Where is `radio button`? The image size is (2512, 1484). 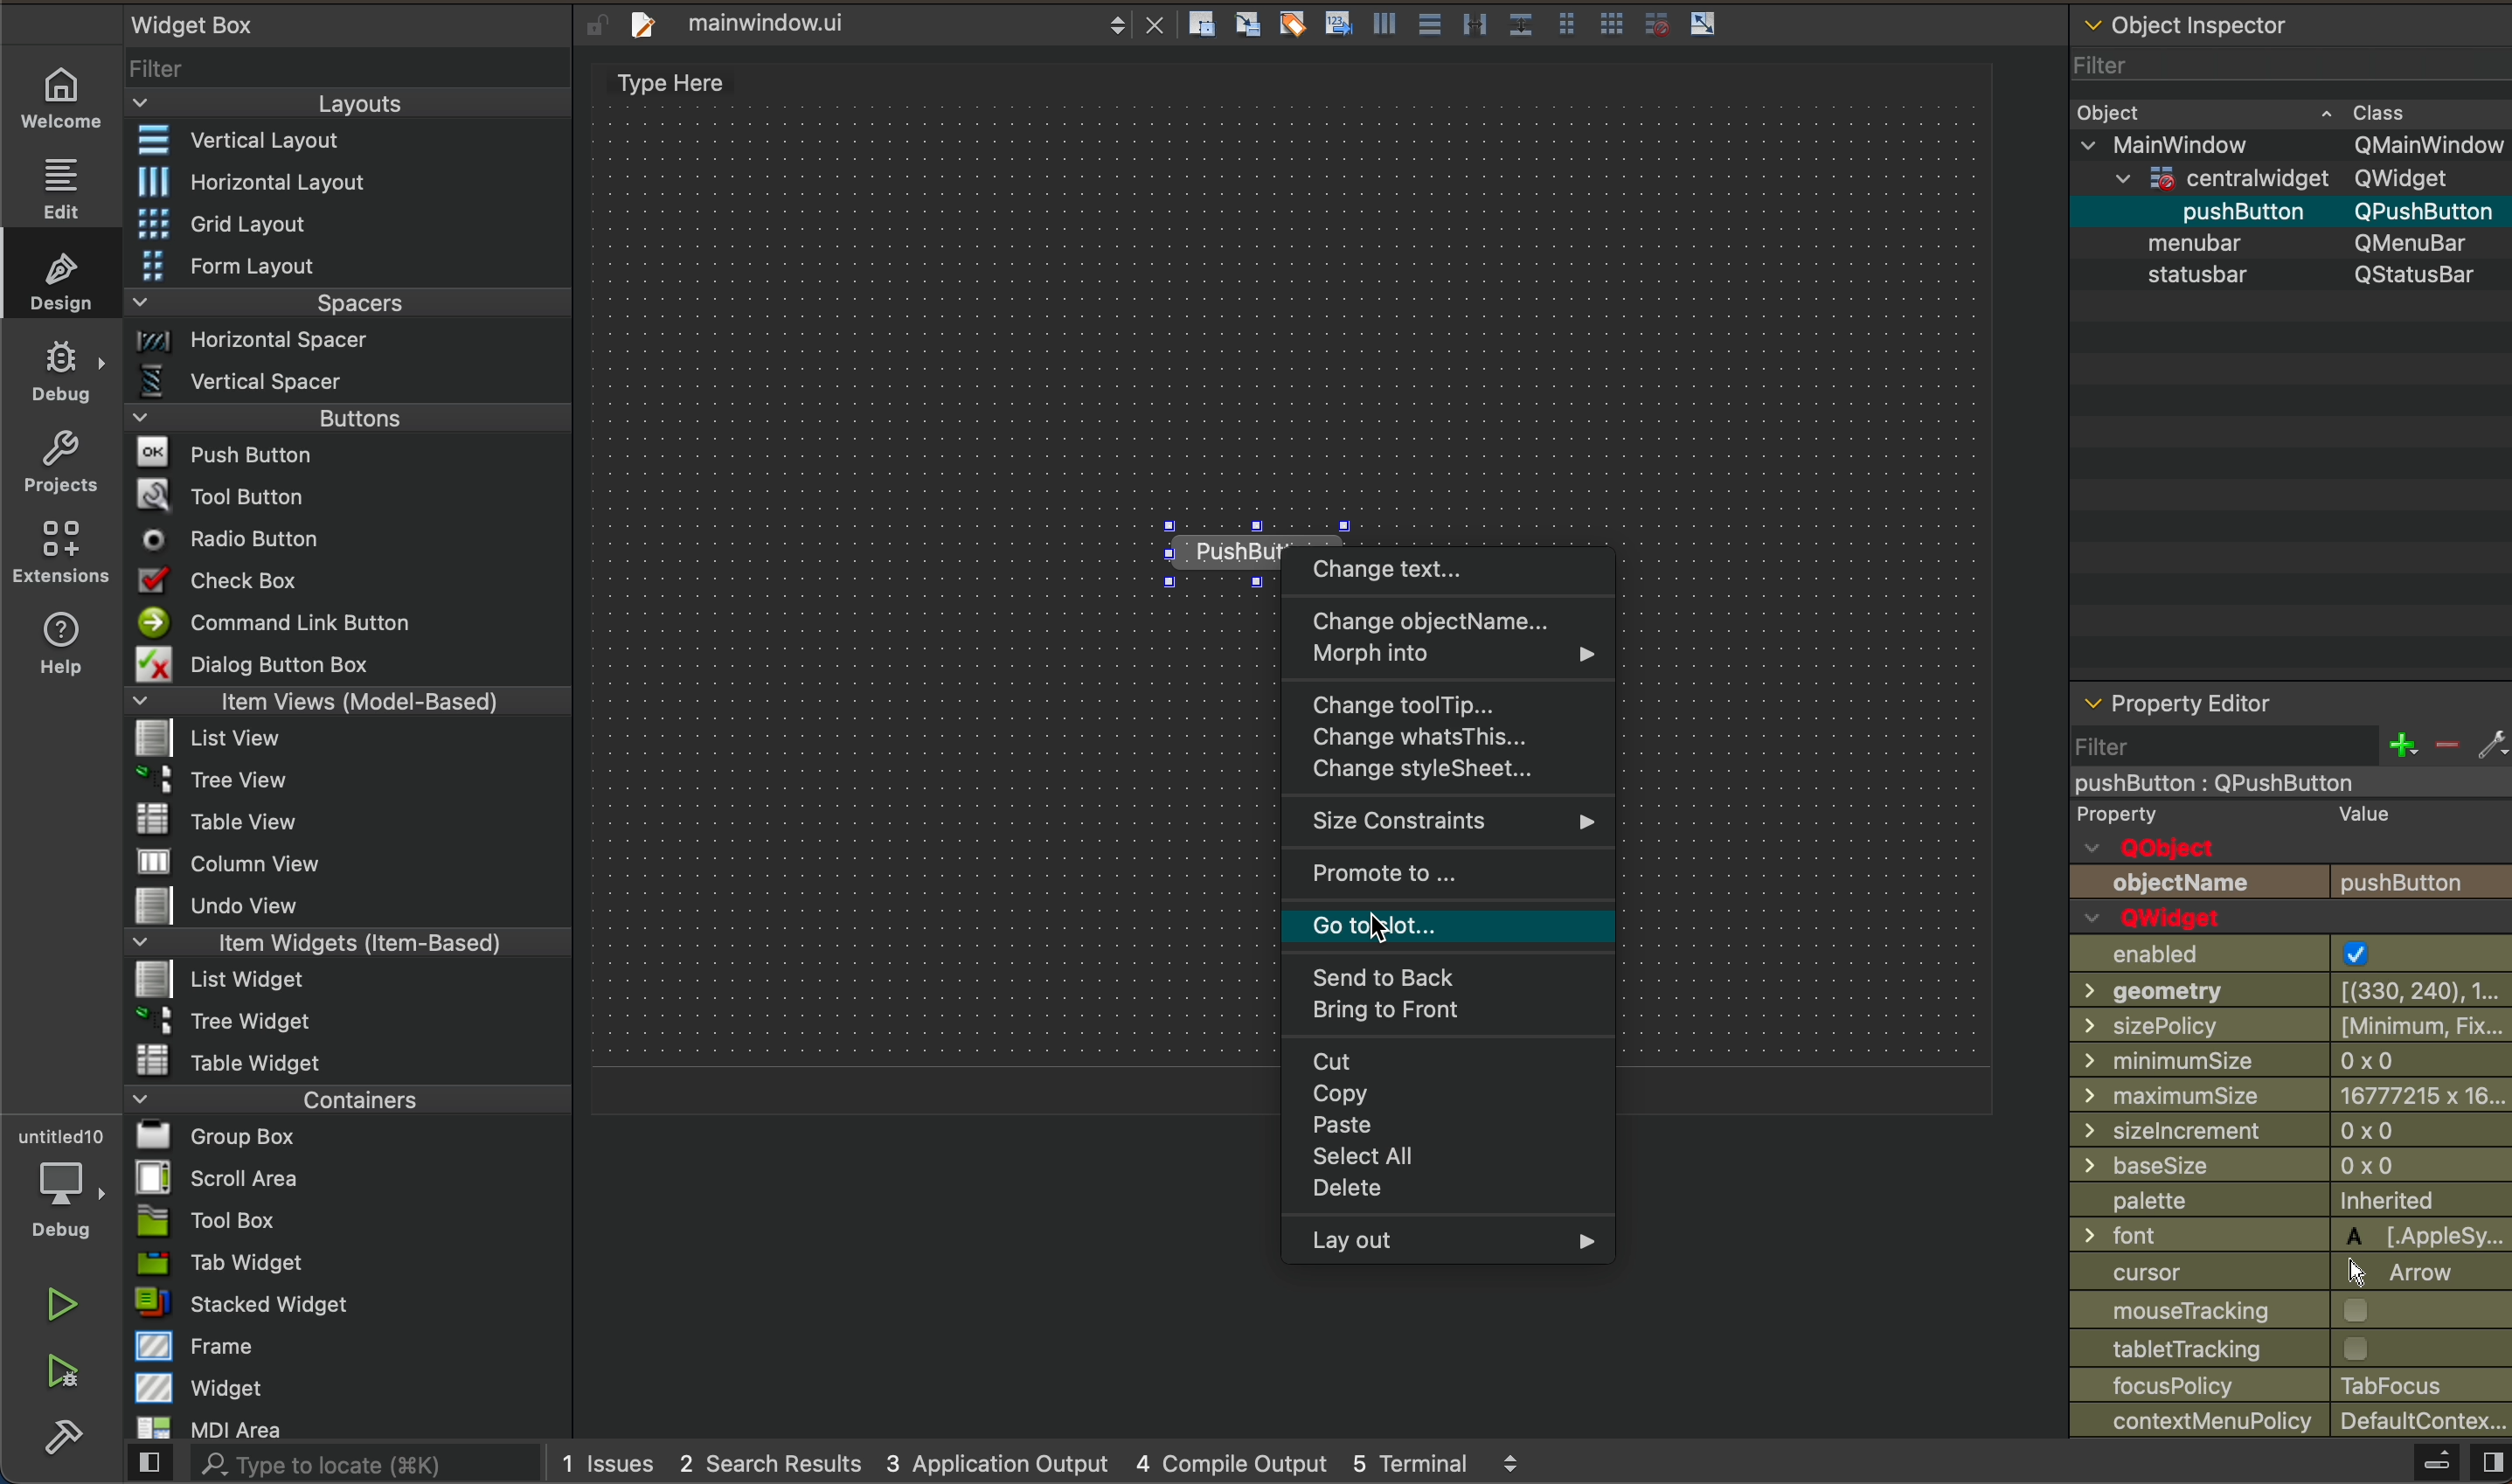 radio button is located at coordinates (347, 542).